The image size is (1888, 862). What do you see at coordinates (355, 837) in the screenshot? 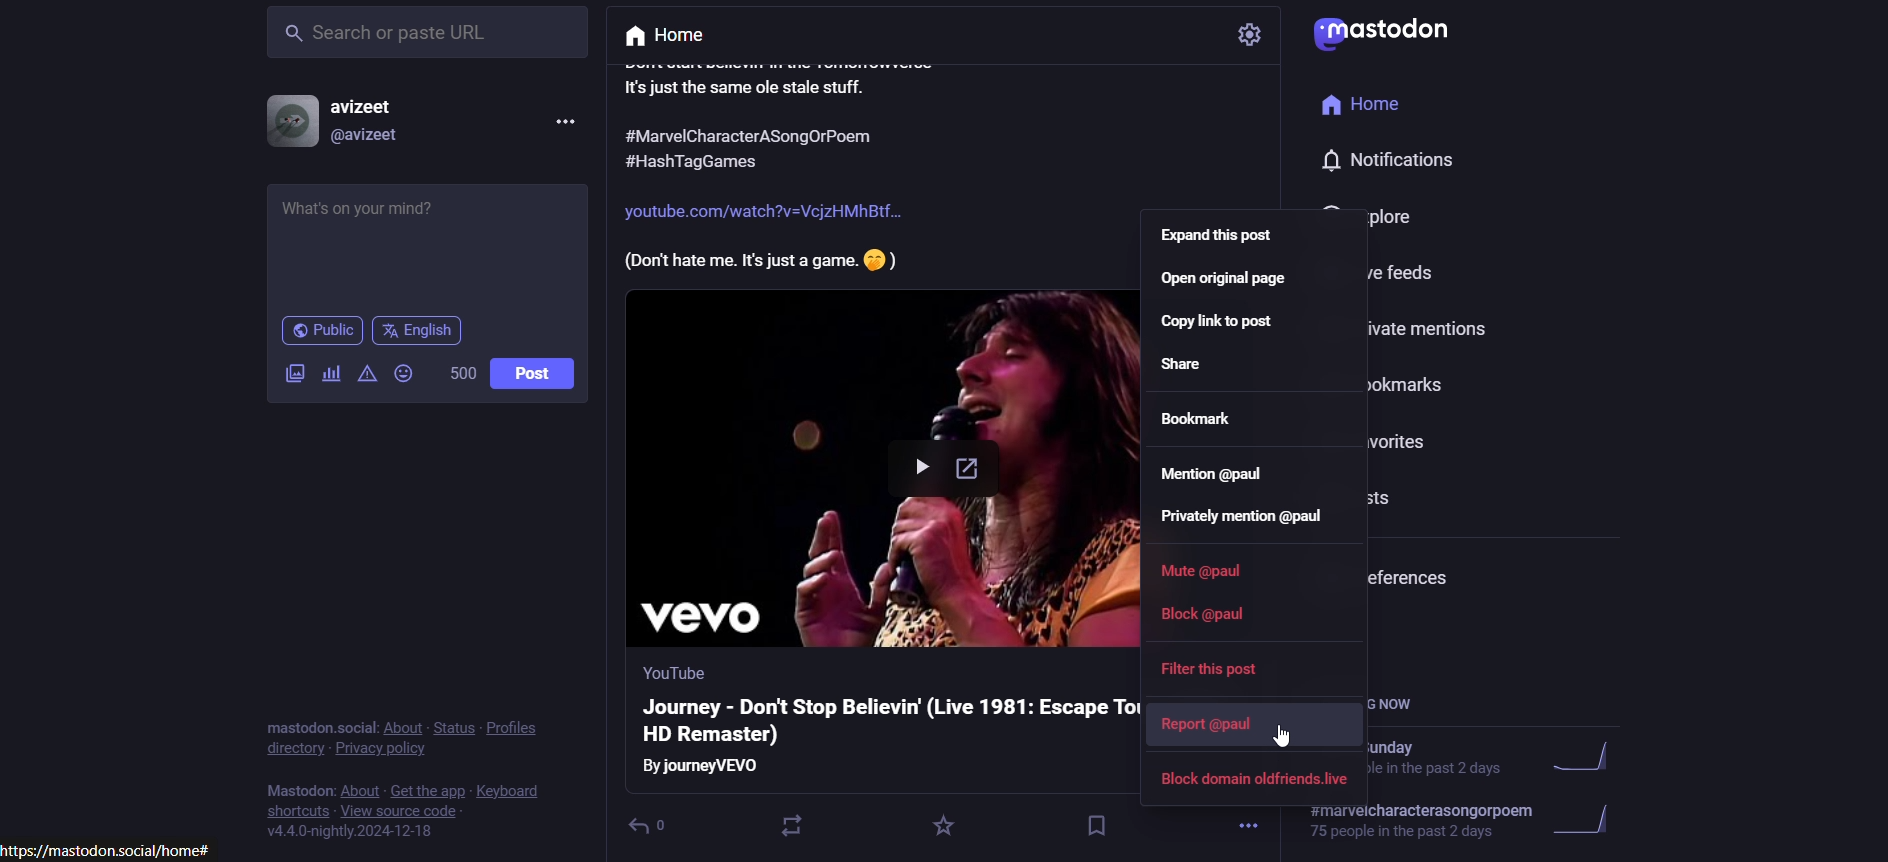
I see `version` at bounding box center [355, 837].